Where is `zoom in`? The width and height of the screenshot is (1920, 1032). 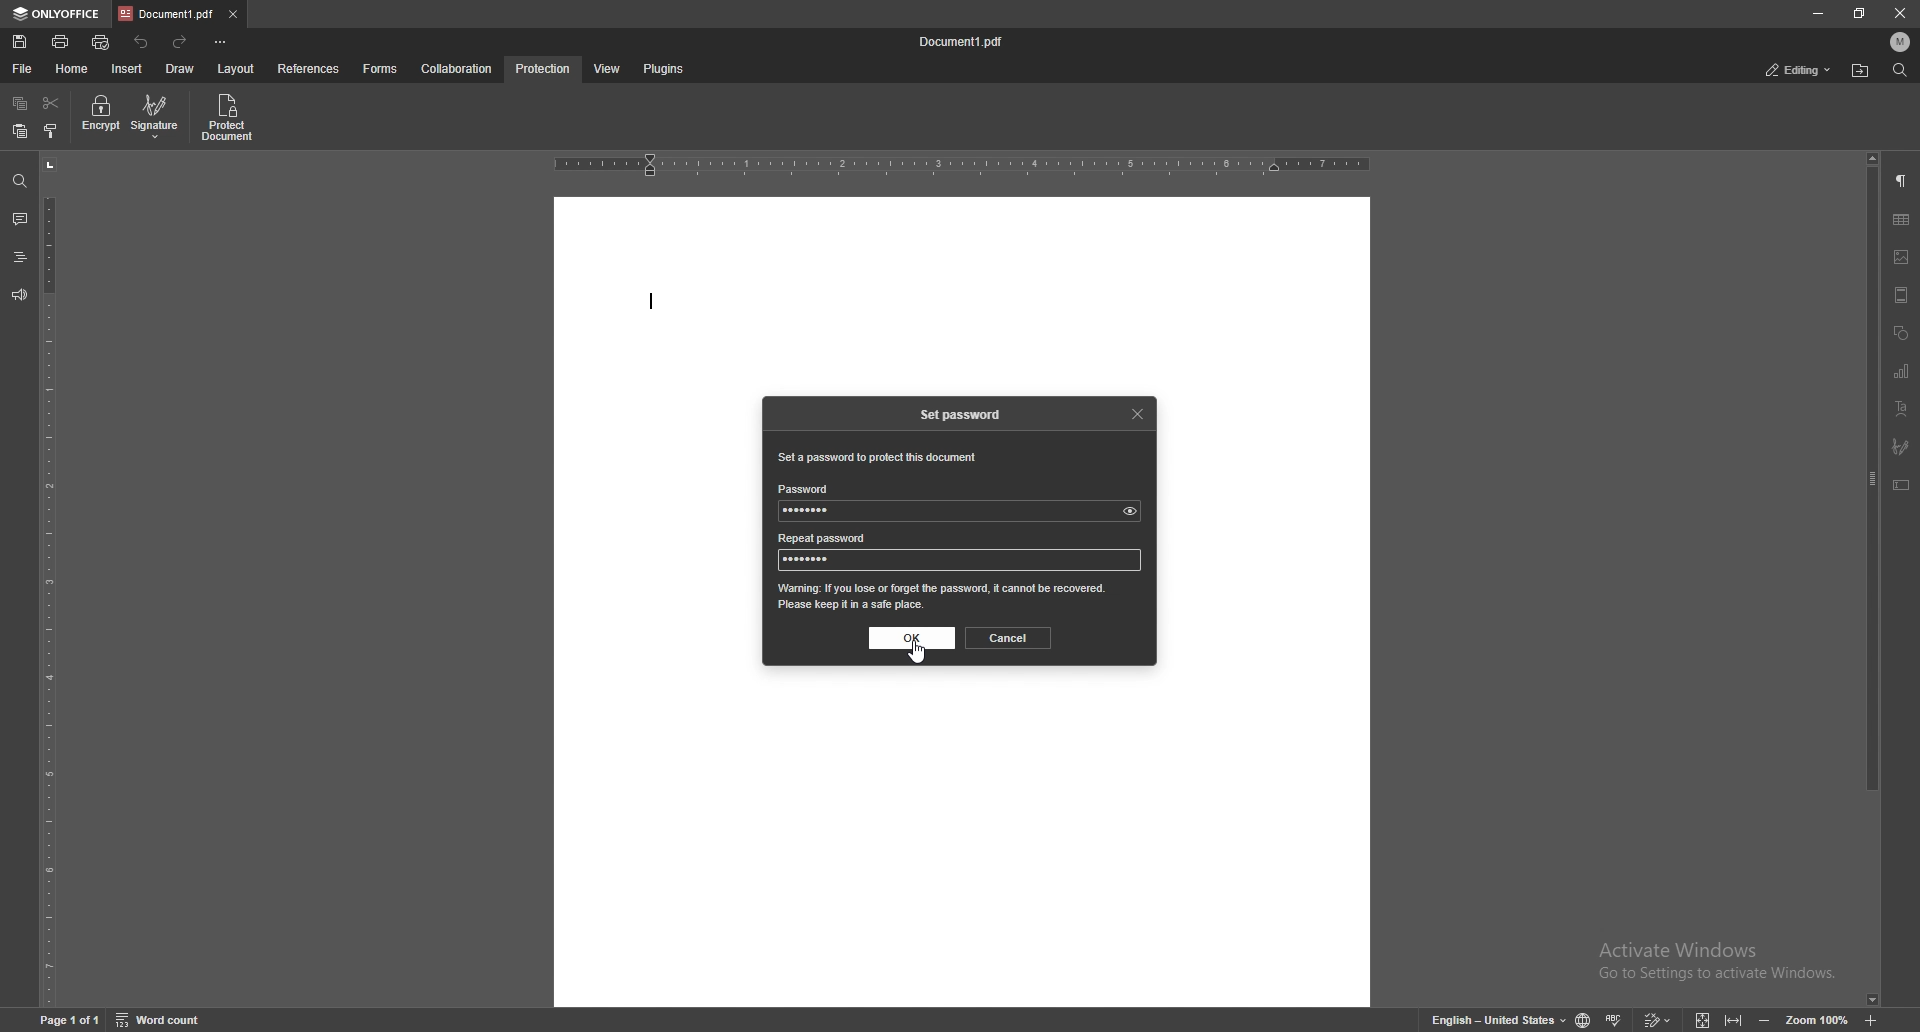 zoom in is located at coordinates (1873, 1018).